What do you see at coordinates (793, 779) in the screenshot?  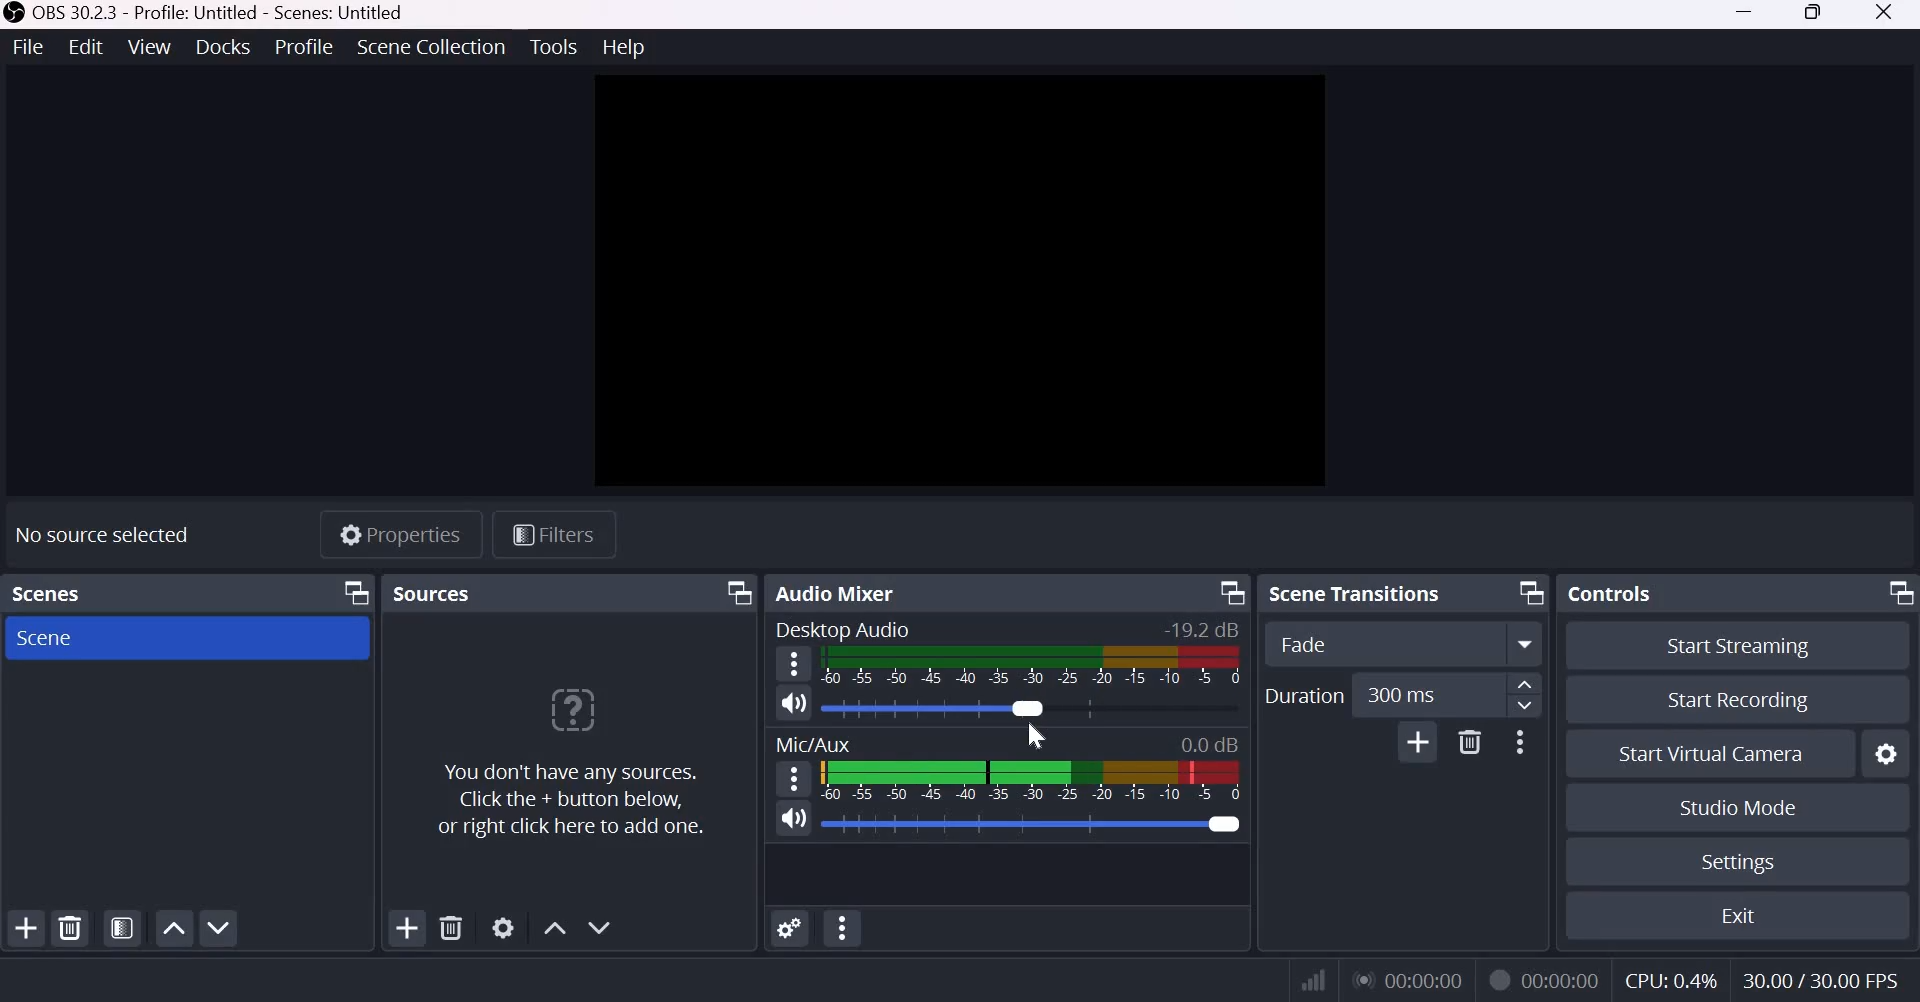 I see `hamburger menu` at bounding box center [793, 779].